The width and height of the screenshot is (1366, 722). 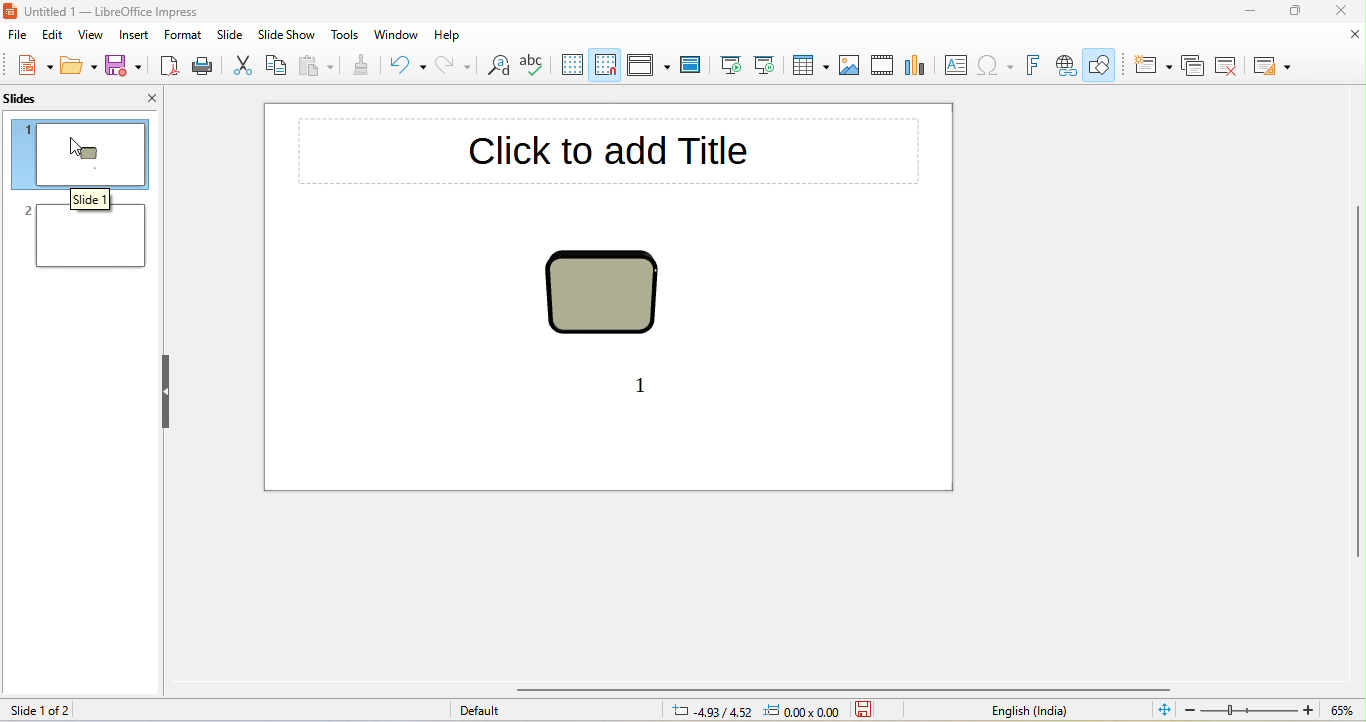 What do you see at coordinates (645, 384) in the screenshot?
I see `1` at bounding box center [645, 384].